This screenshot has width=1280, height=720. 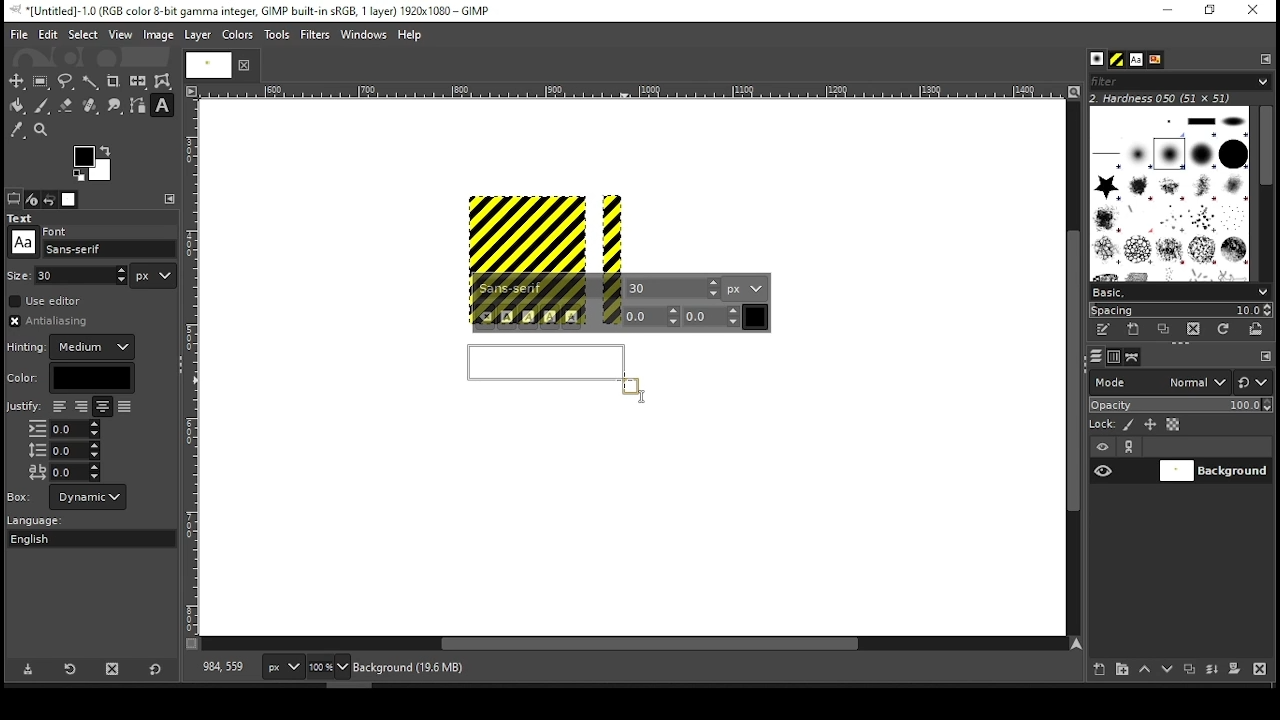 What do you see at coordinates (64, 429) in the screenshot?
I see `indentation of first line` at bounding box center [64, 429].